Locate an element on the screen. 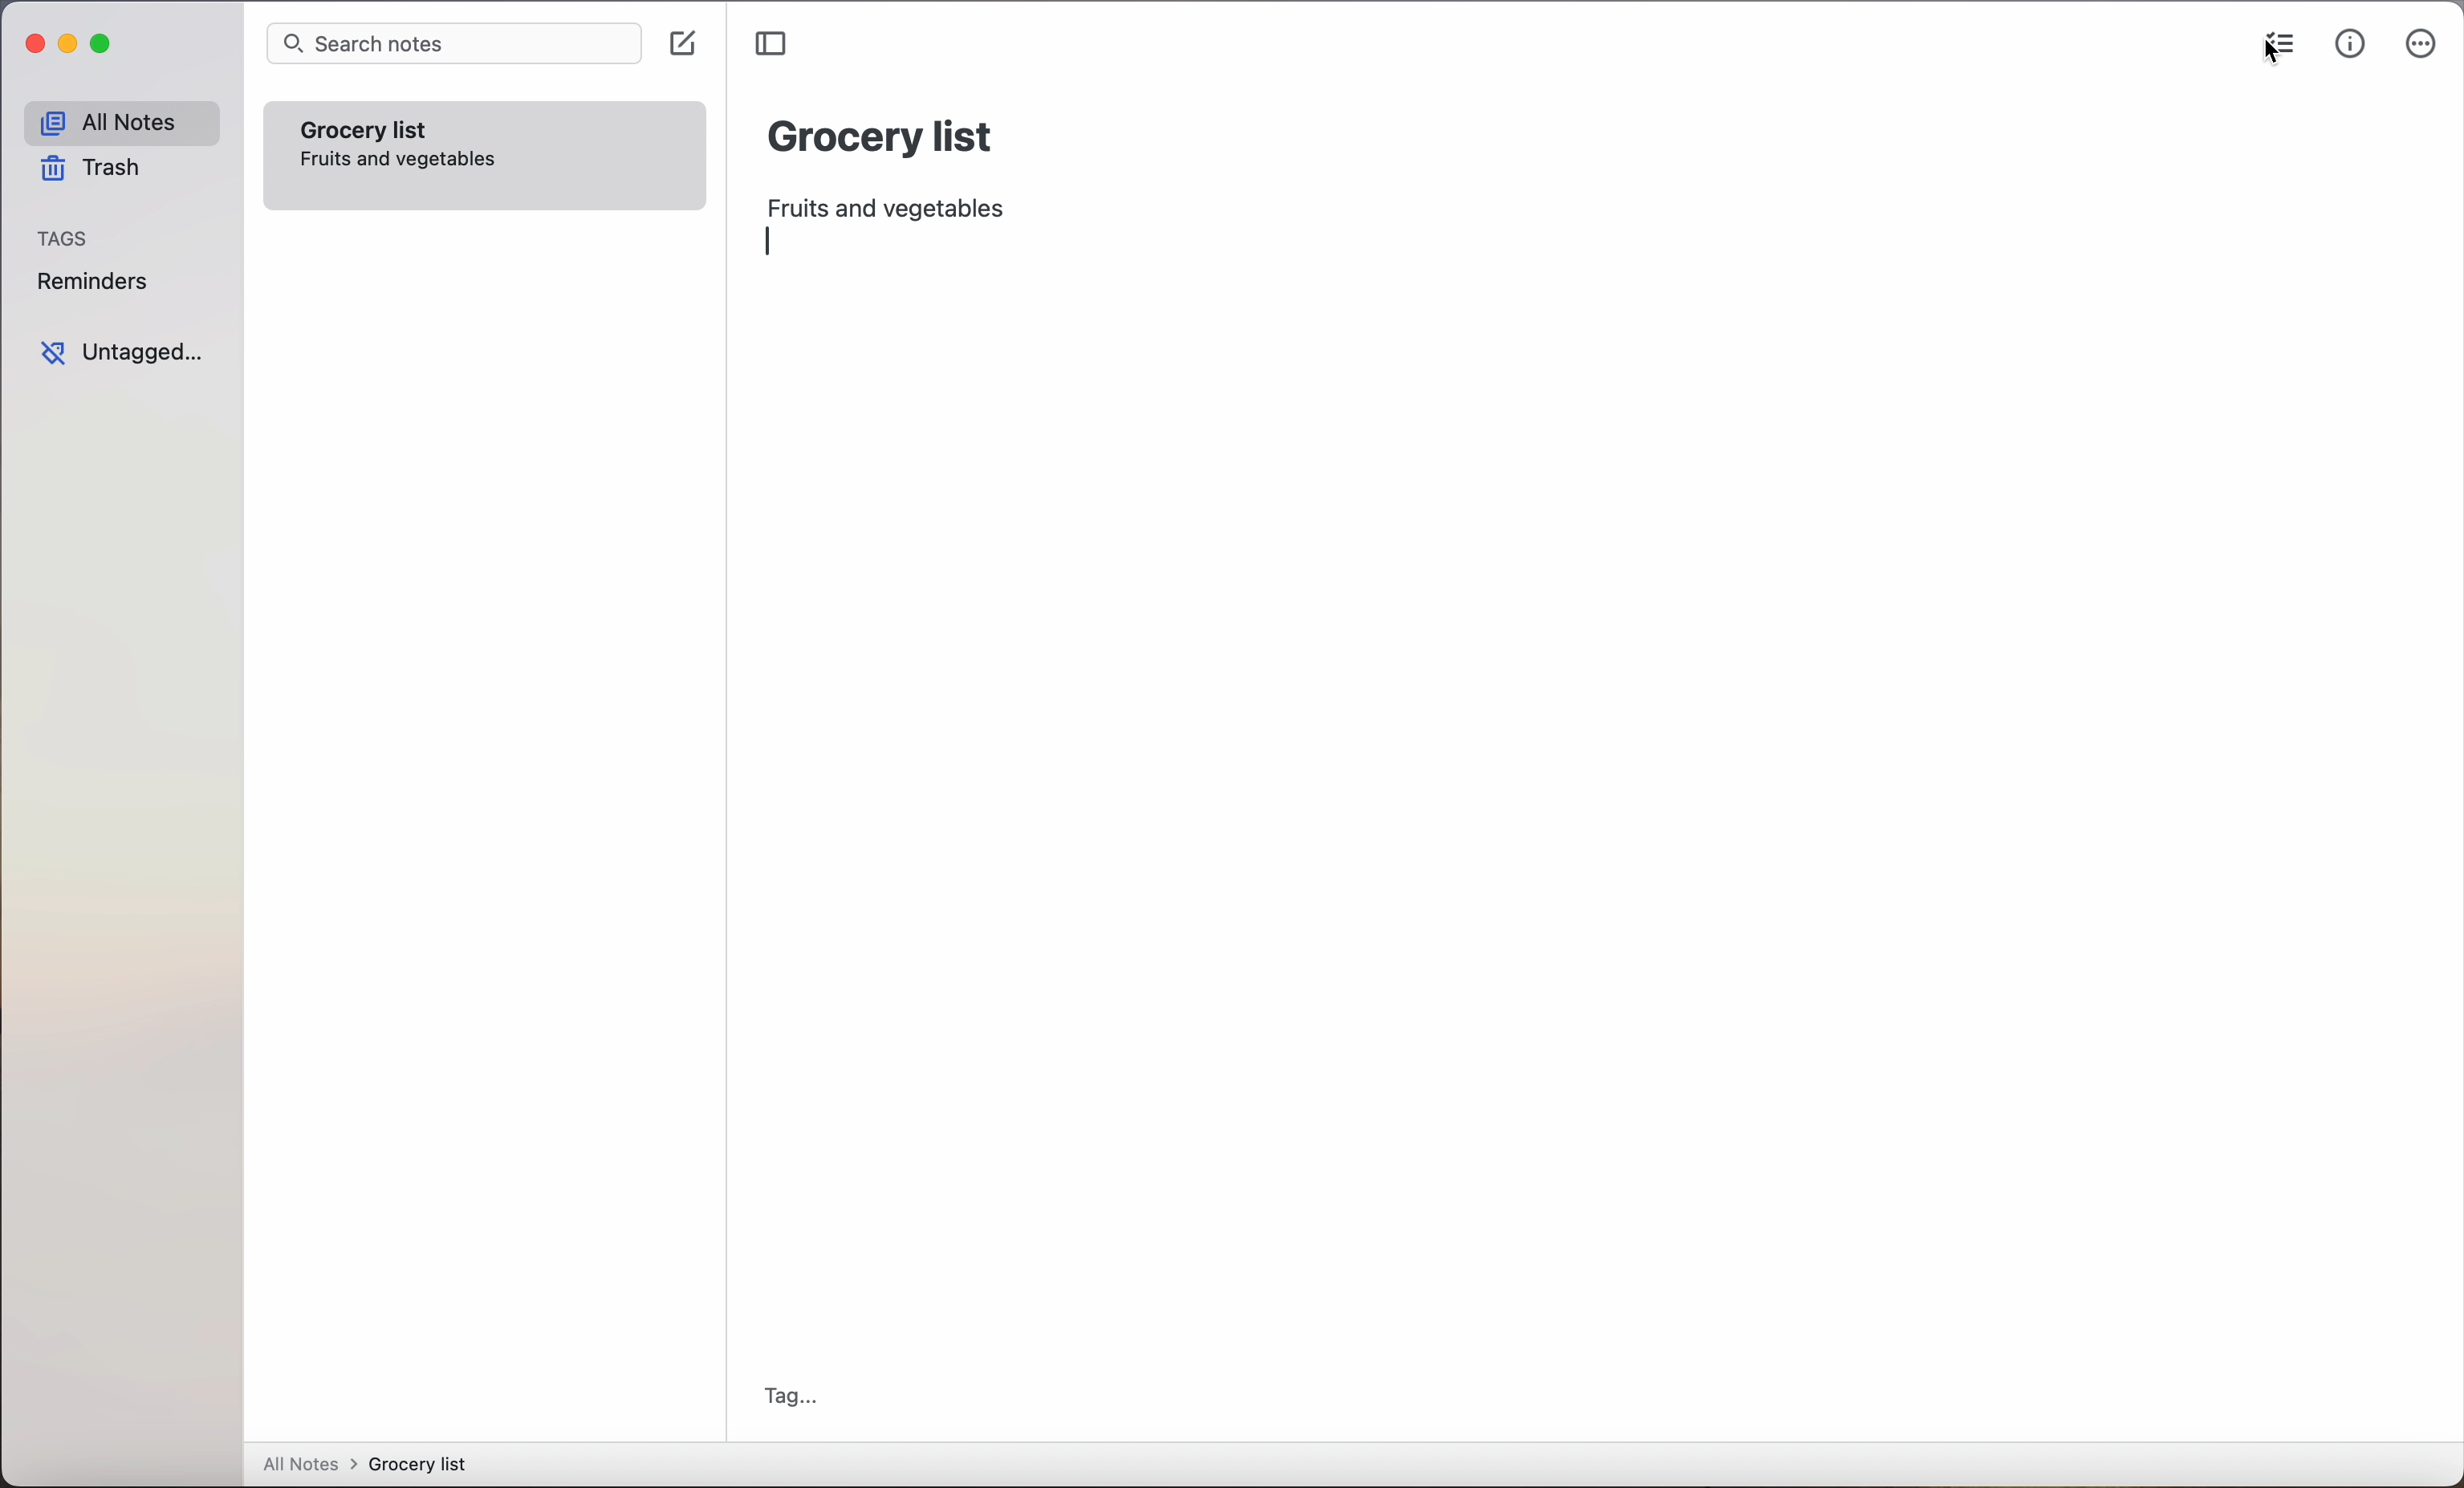 The image size is (2464, 1488). minimize Simplenote is located at coordinates (72, 48).